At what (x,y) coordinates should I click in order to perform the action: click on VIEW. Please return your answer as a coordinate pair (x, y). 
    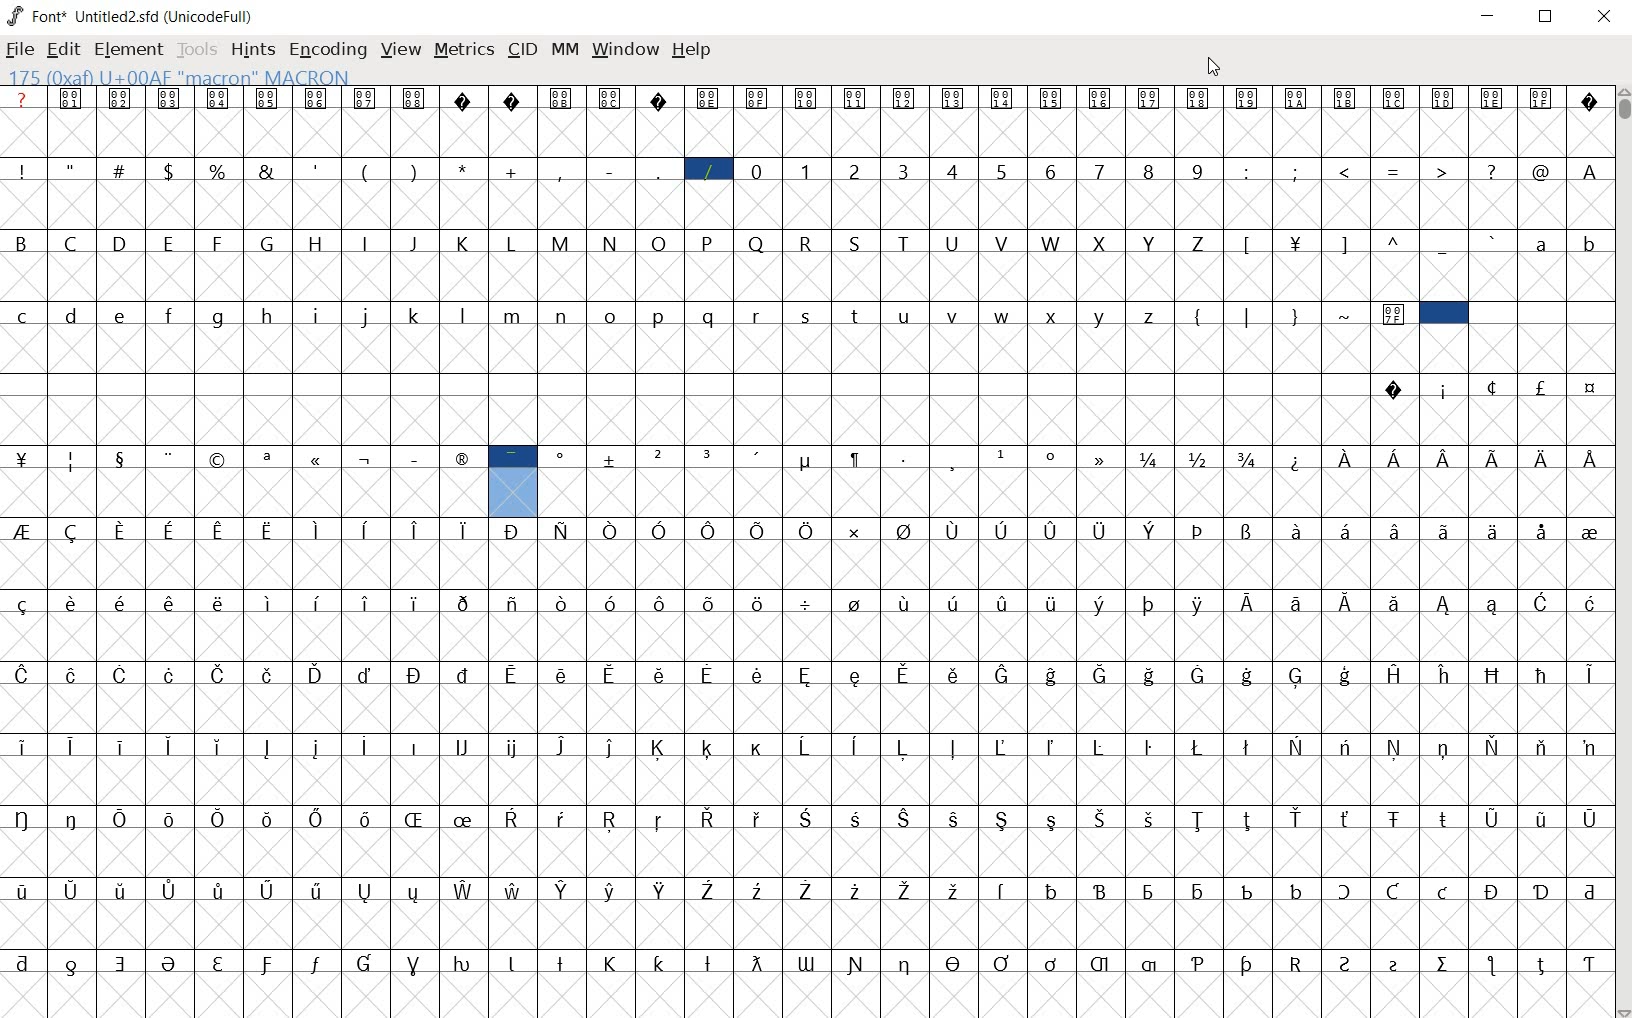
    Looking at the image, I should click on (401, 51).